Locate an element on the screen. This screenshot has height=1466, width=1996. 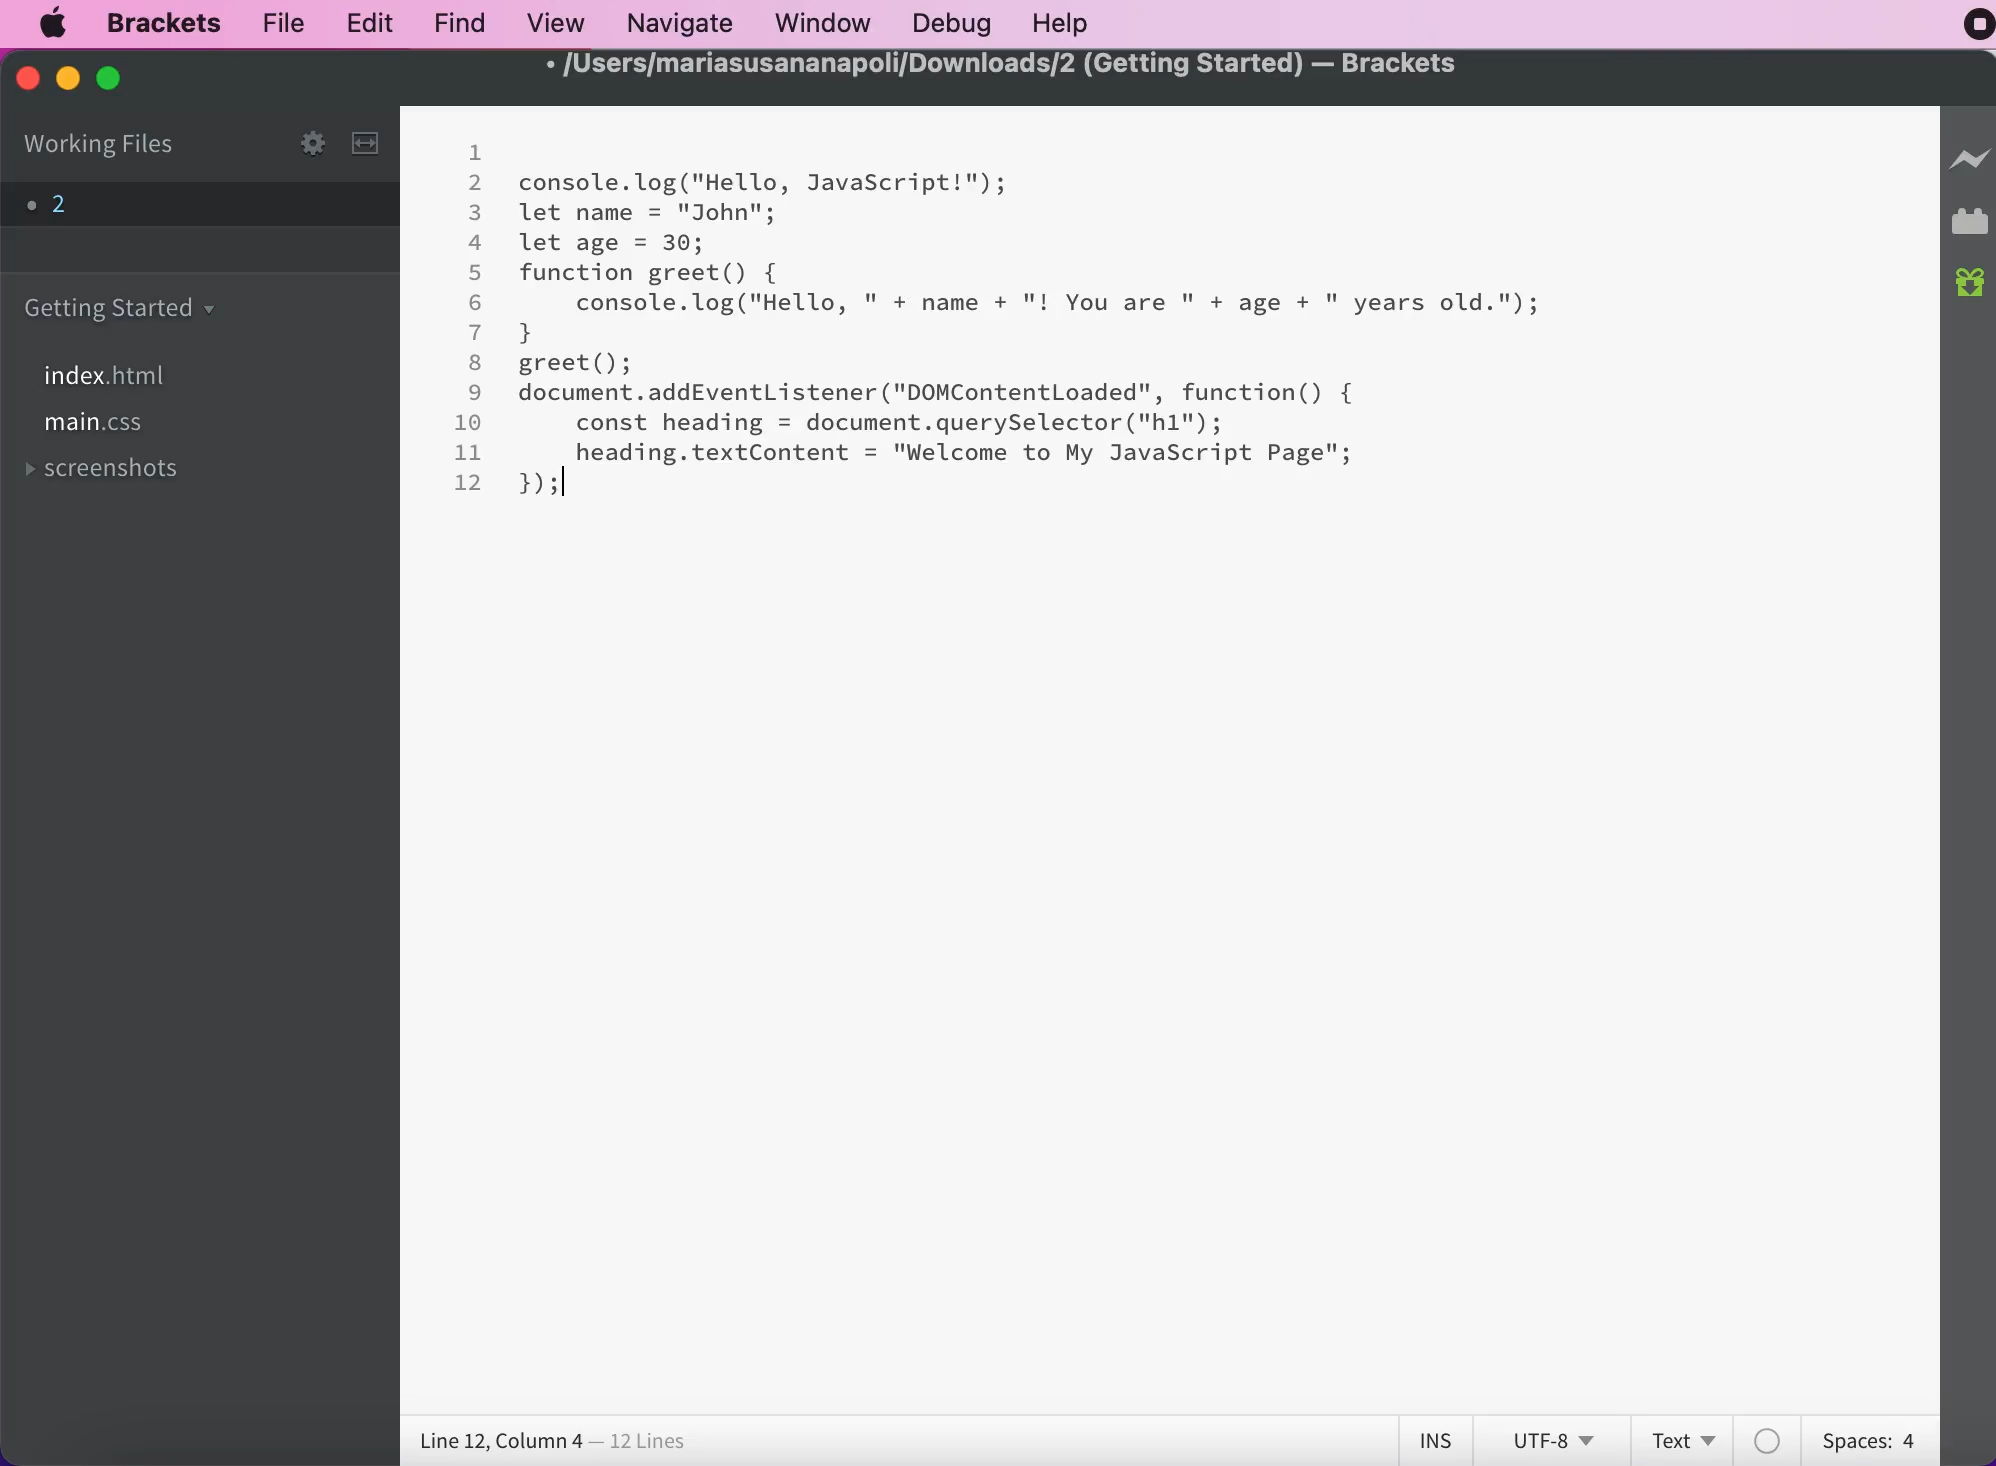
close is located at coordinates (21, 81).